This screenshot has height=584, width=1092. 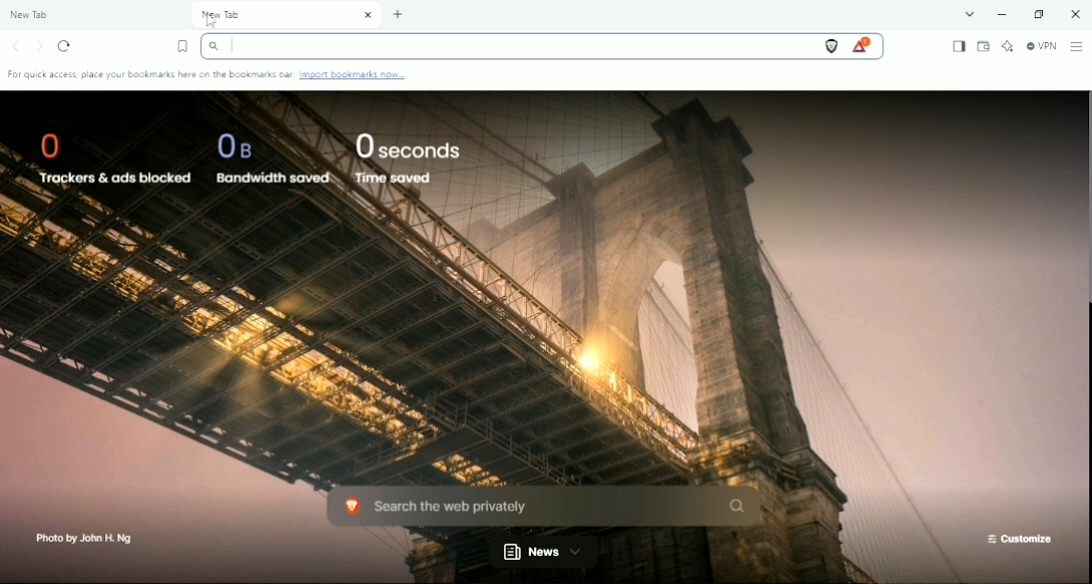 I want to click on Search Tabs, so click(x=969, y=13).